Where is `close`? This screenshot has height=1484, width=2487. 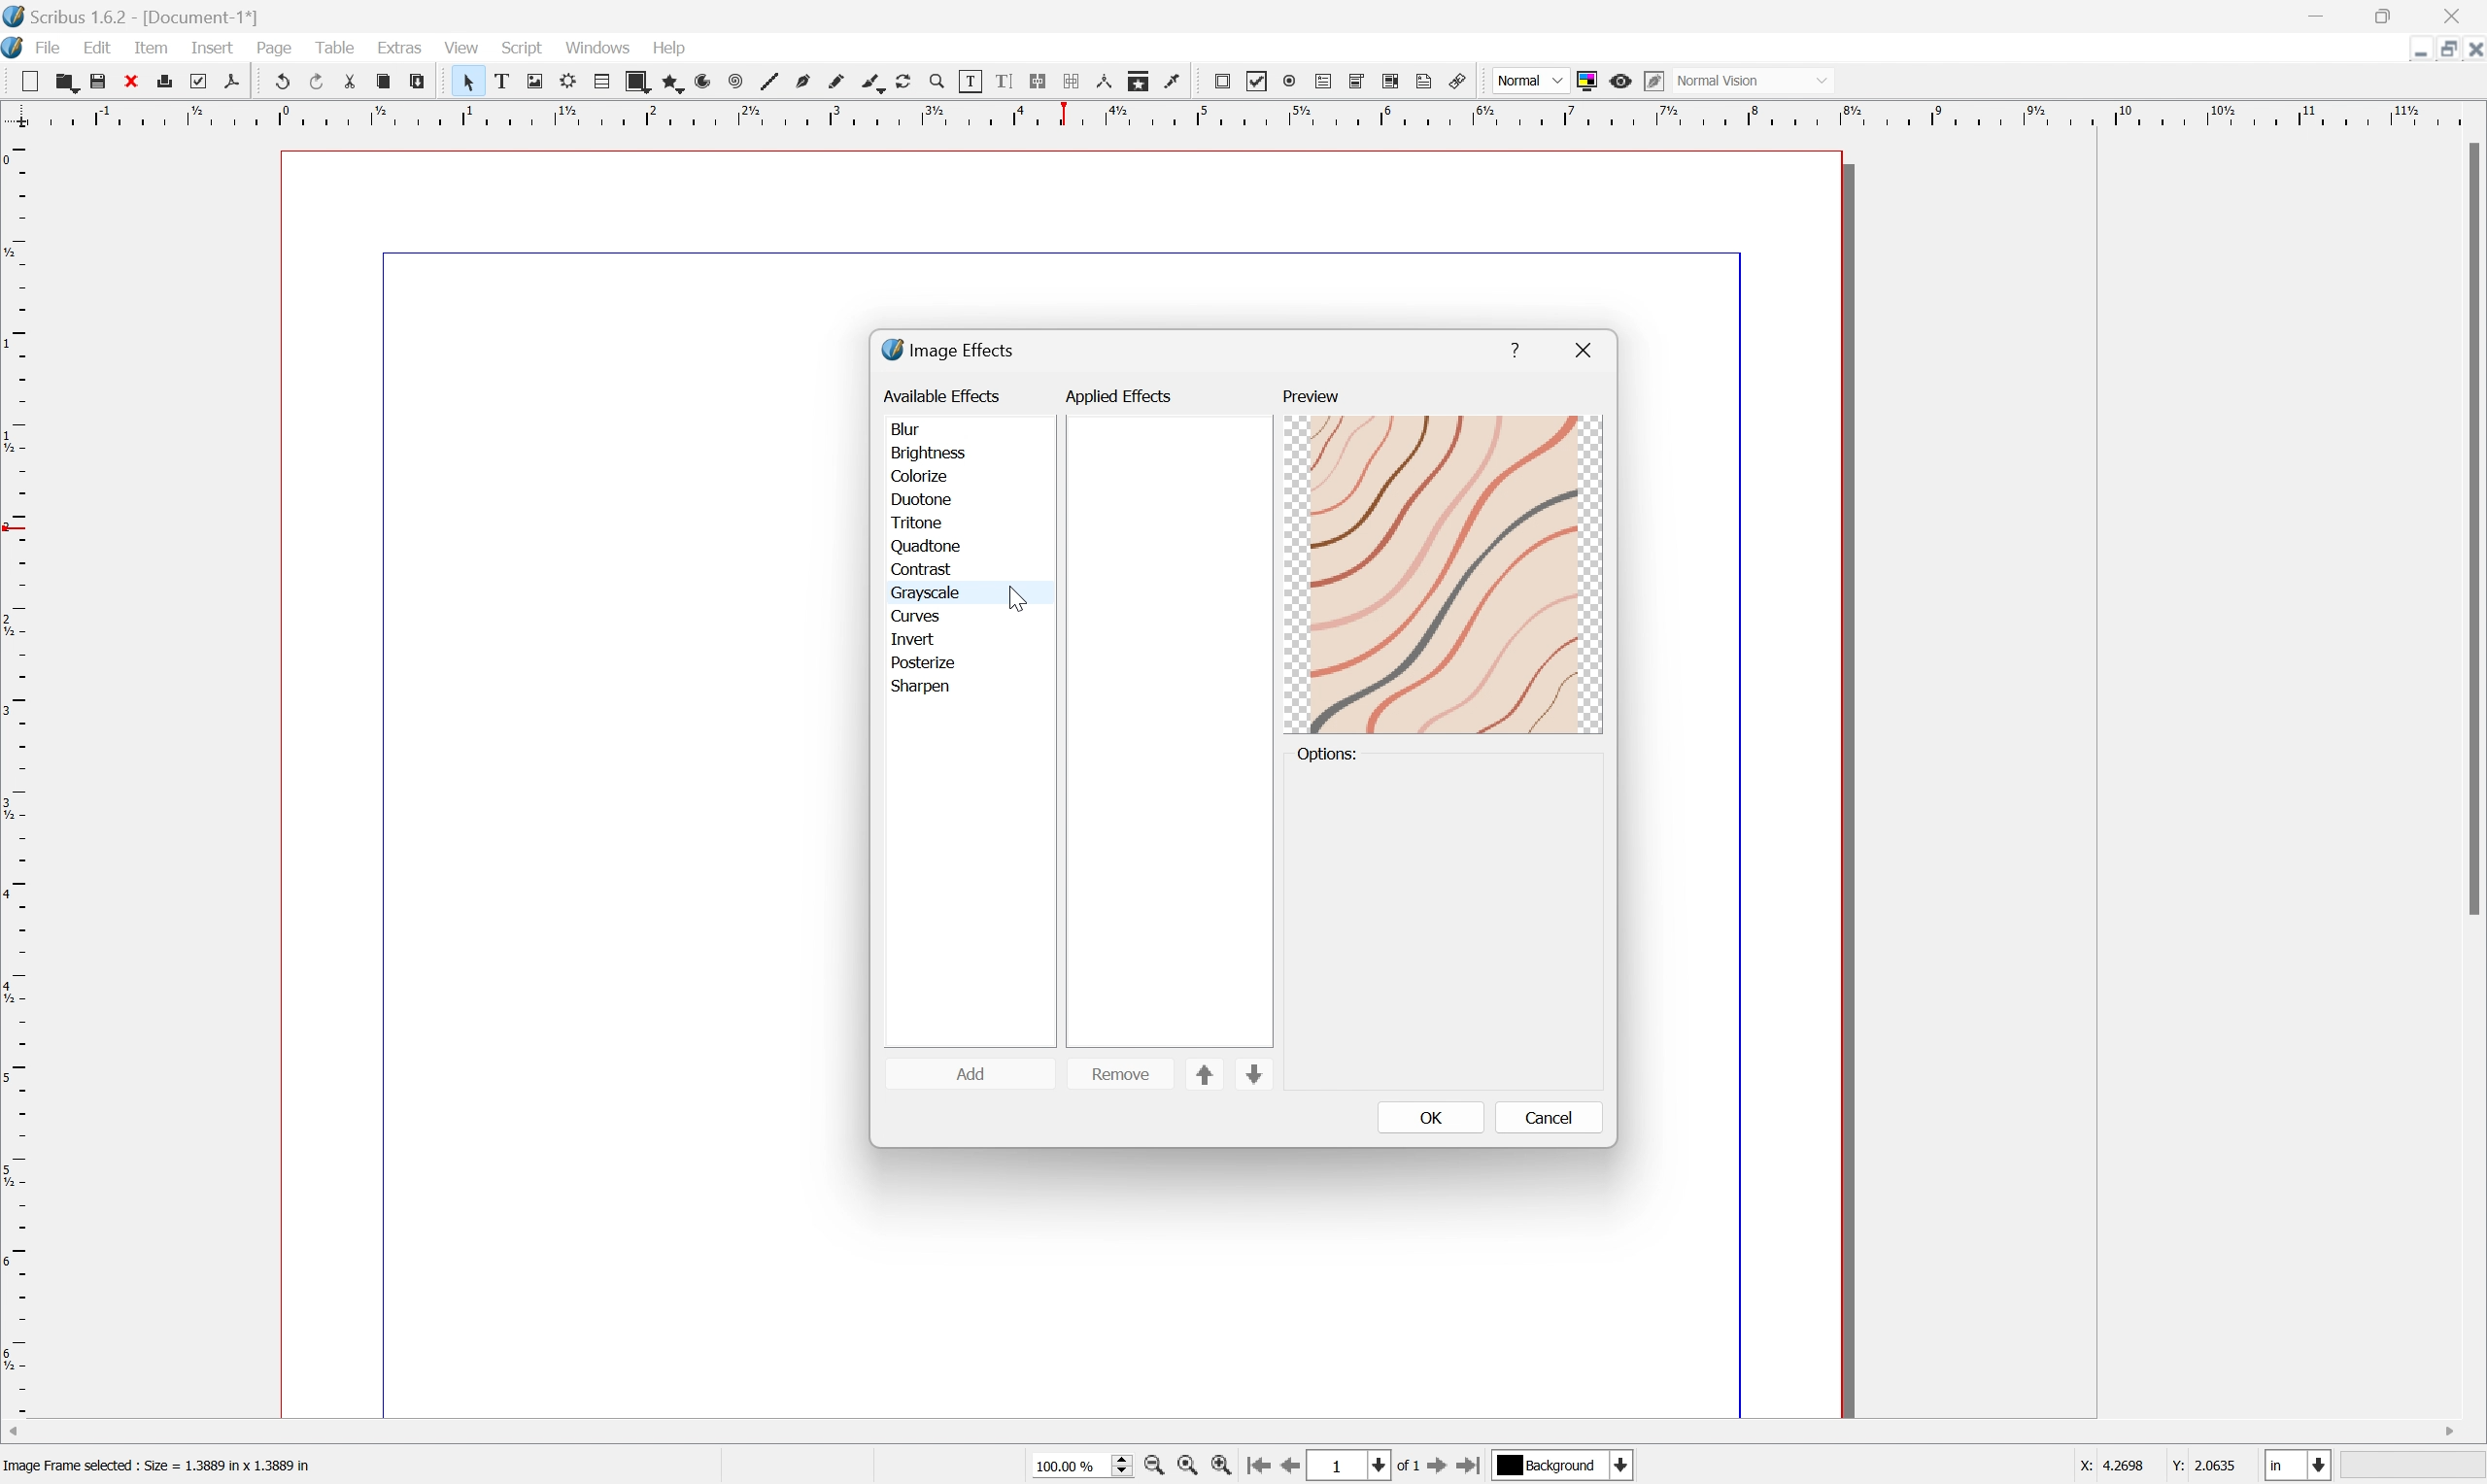 close is located at coordinates (1586, 350).